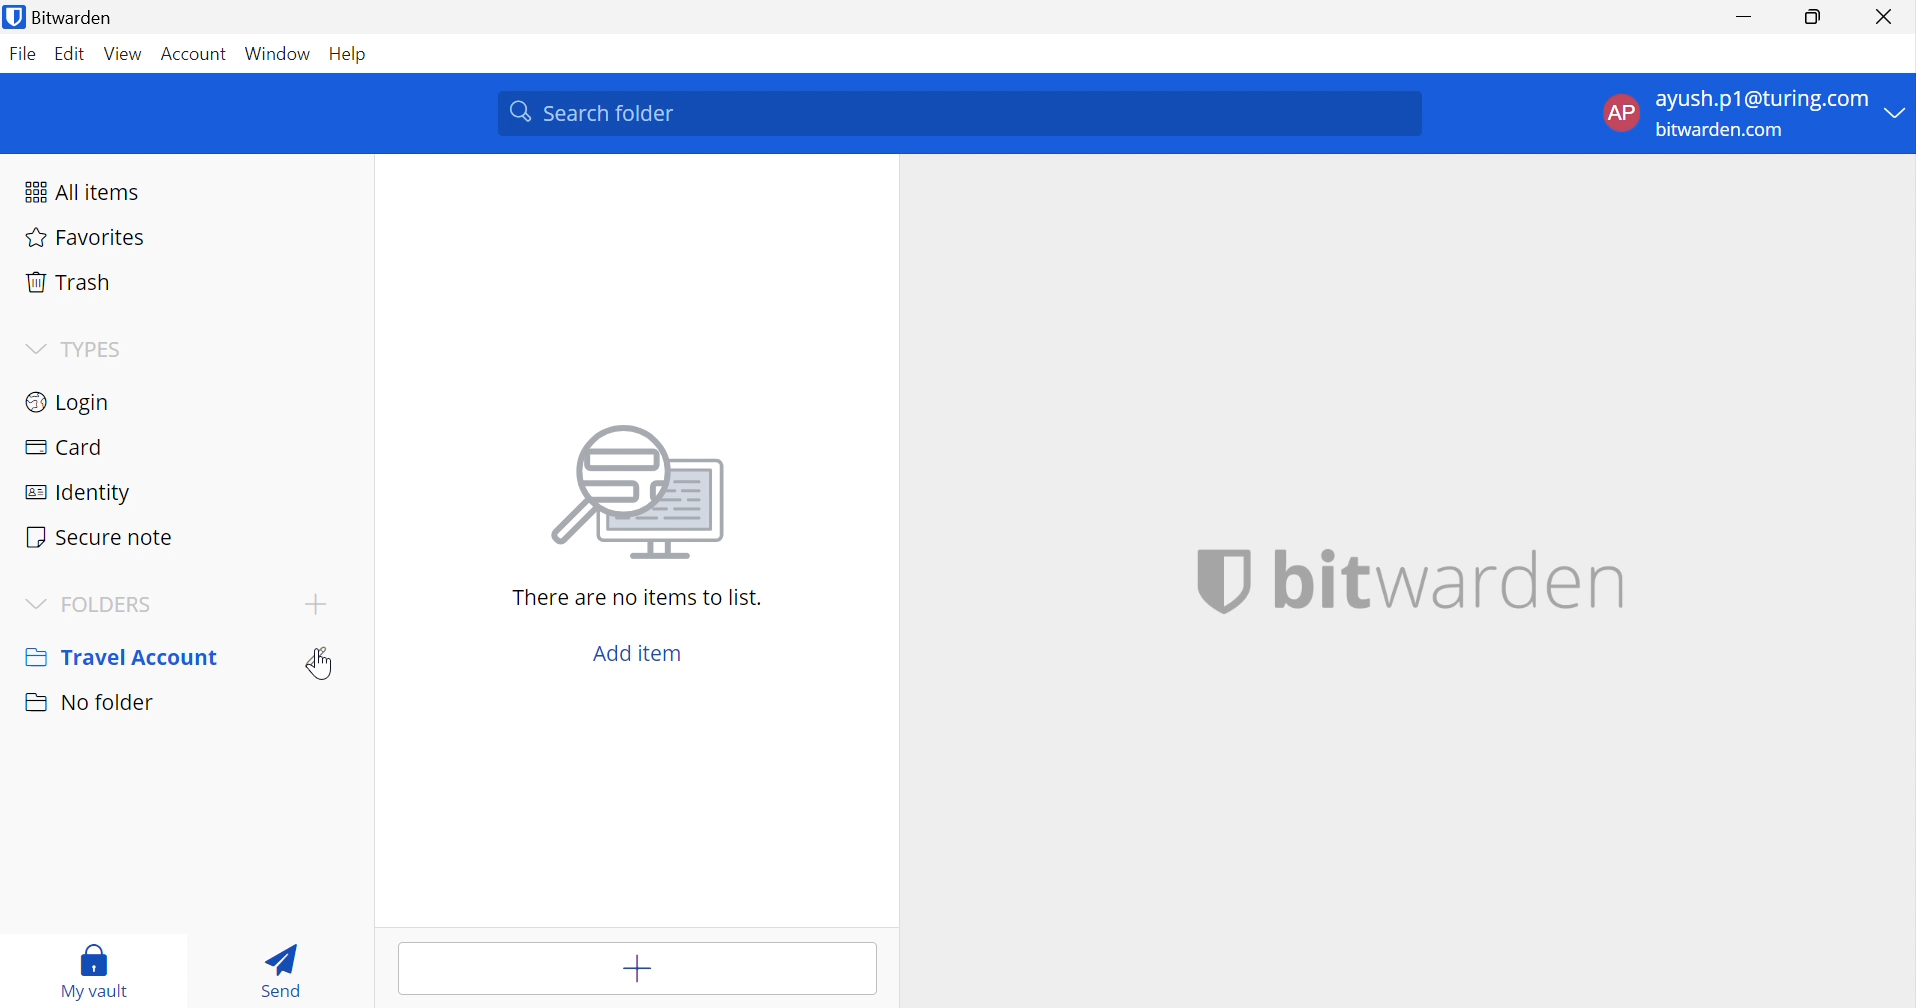 The height and width of the screenshot is (1008, 1916). Describe the element at coordinates (84, 192) in the screenshot. I see `All items` at that location.